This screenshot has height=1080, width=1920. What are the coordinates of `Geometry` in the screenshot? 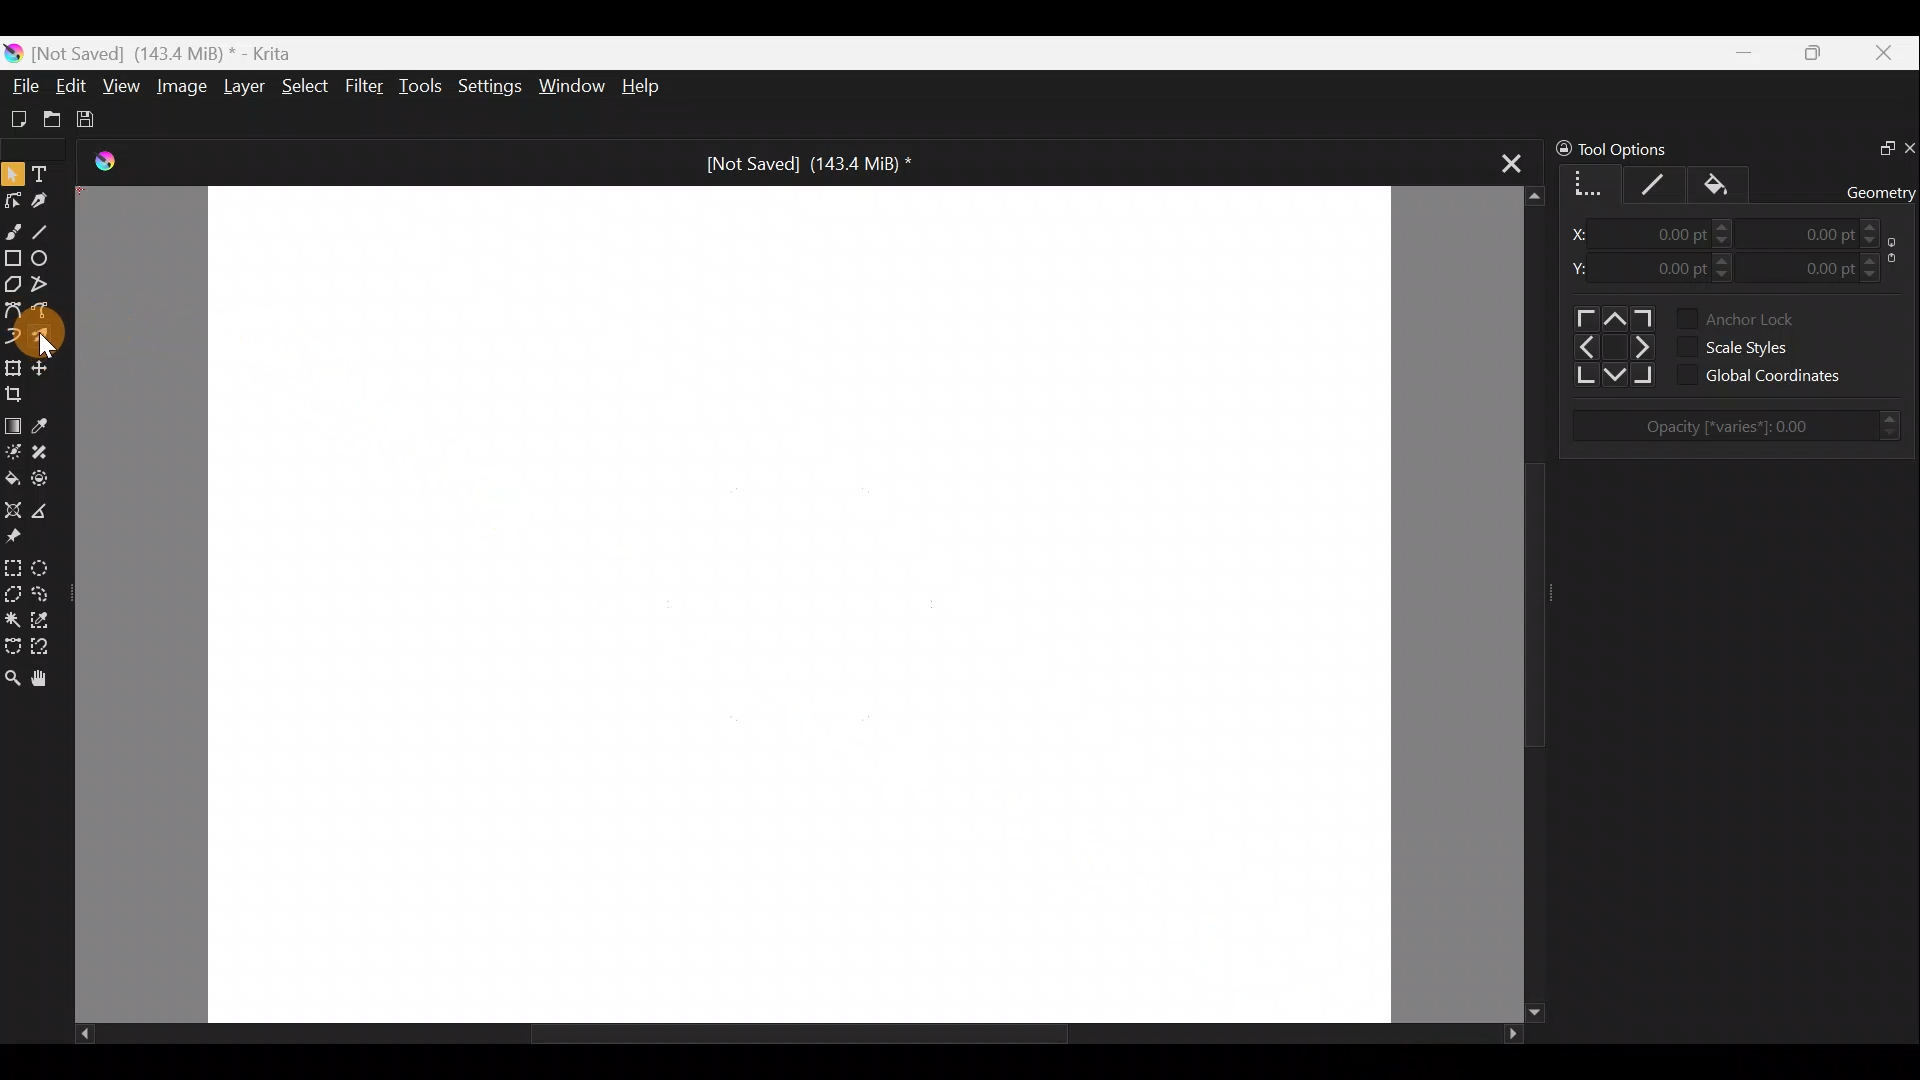 It's located at (1882, 190).